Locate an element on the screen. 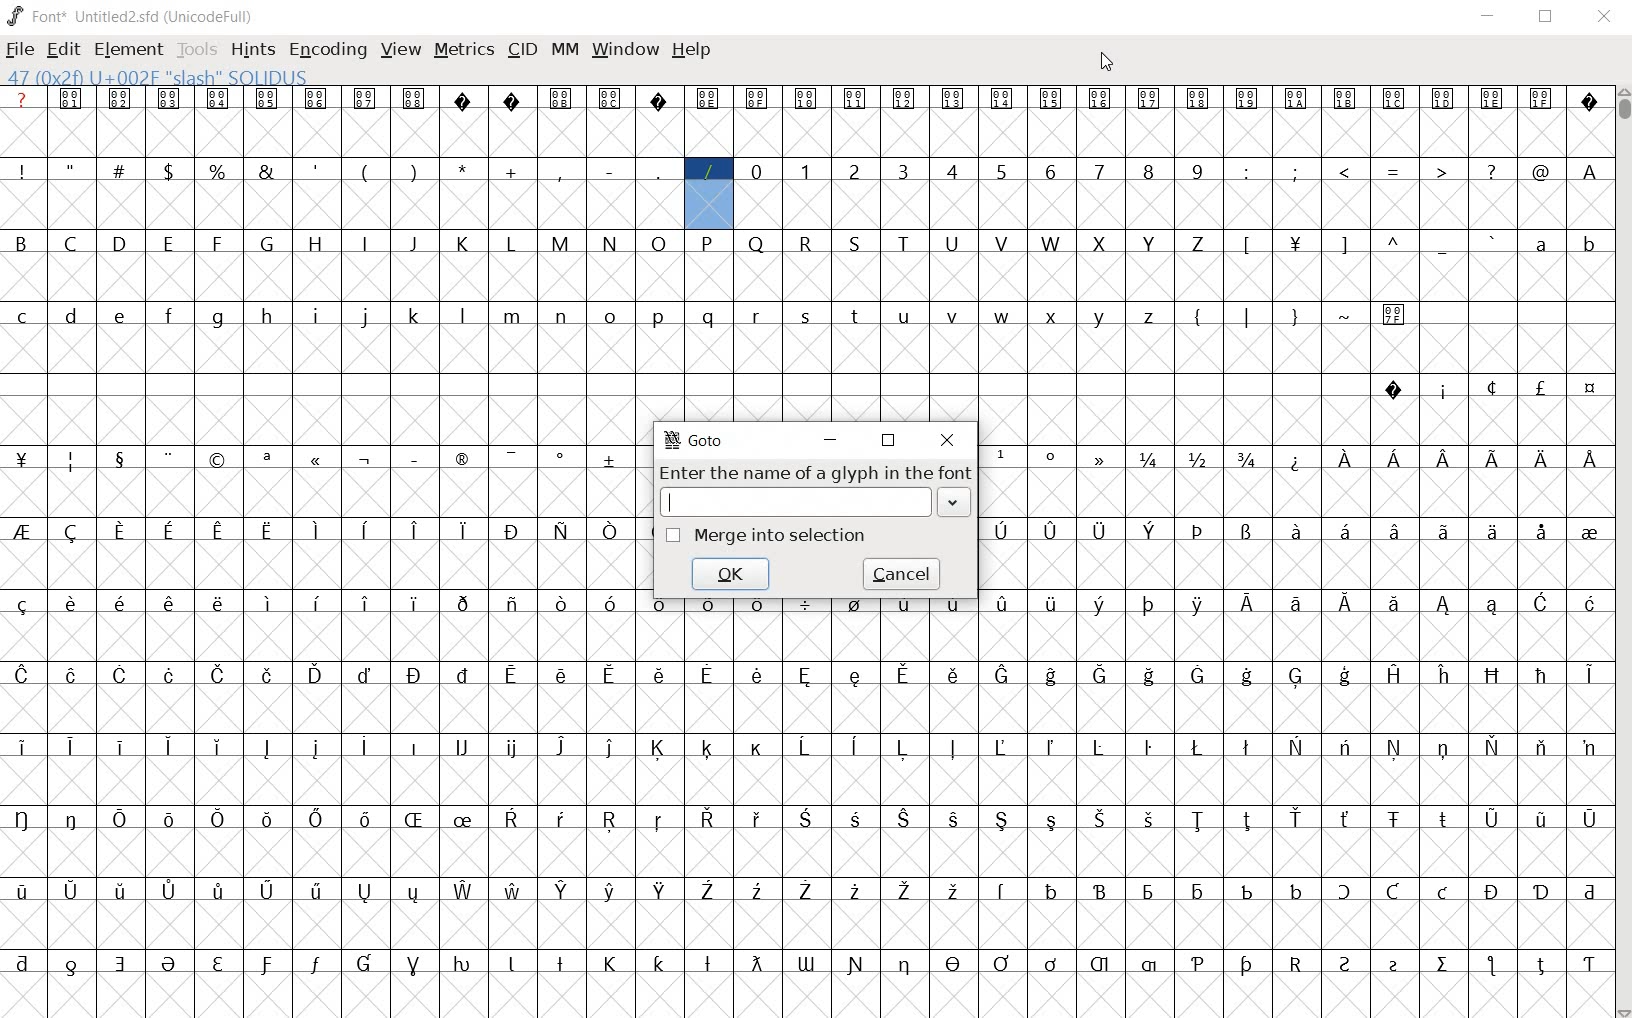 This screenshot has width=1632, height=1018. glyph is located at coordinates (1052, 822).